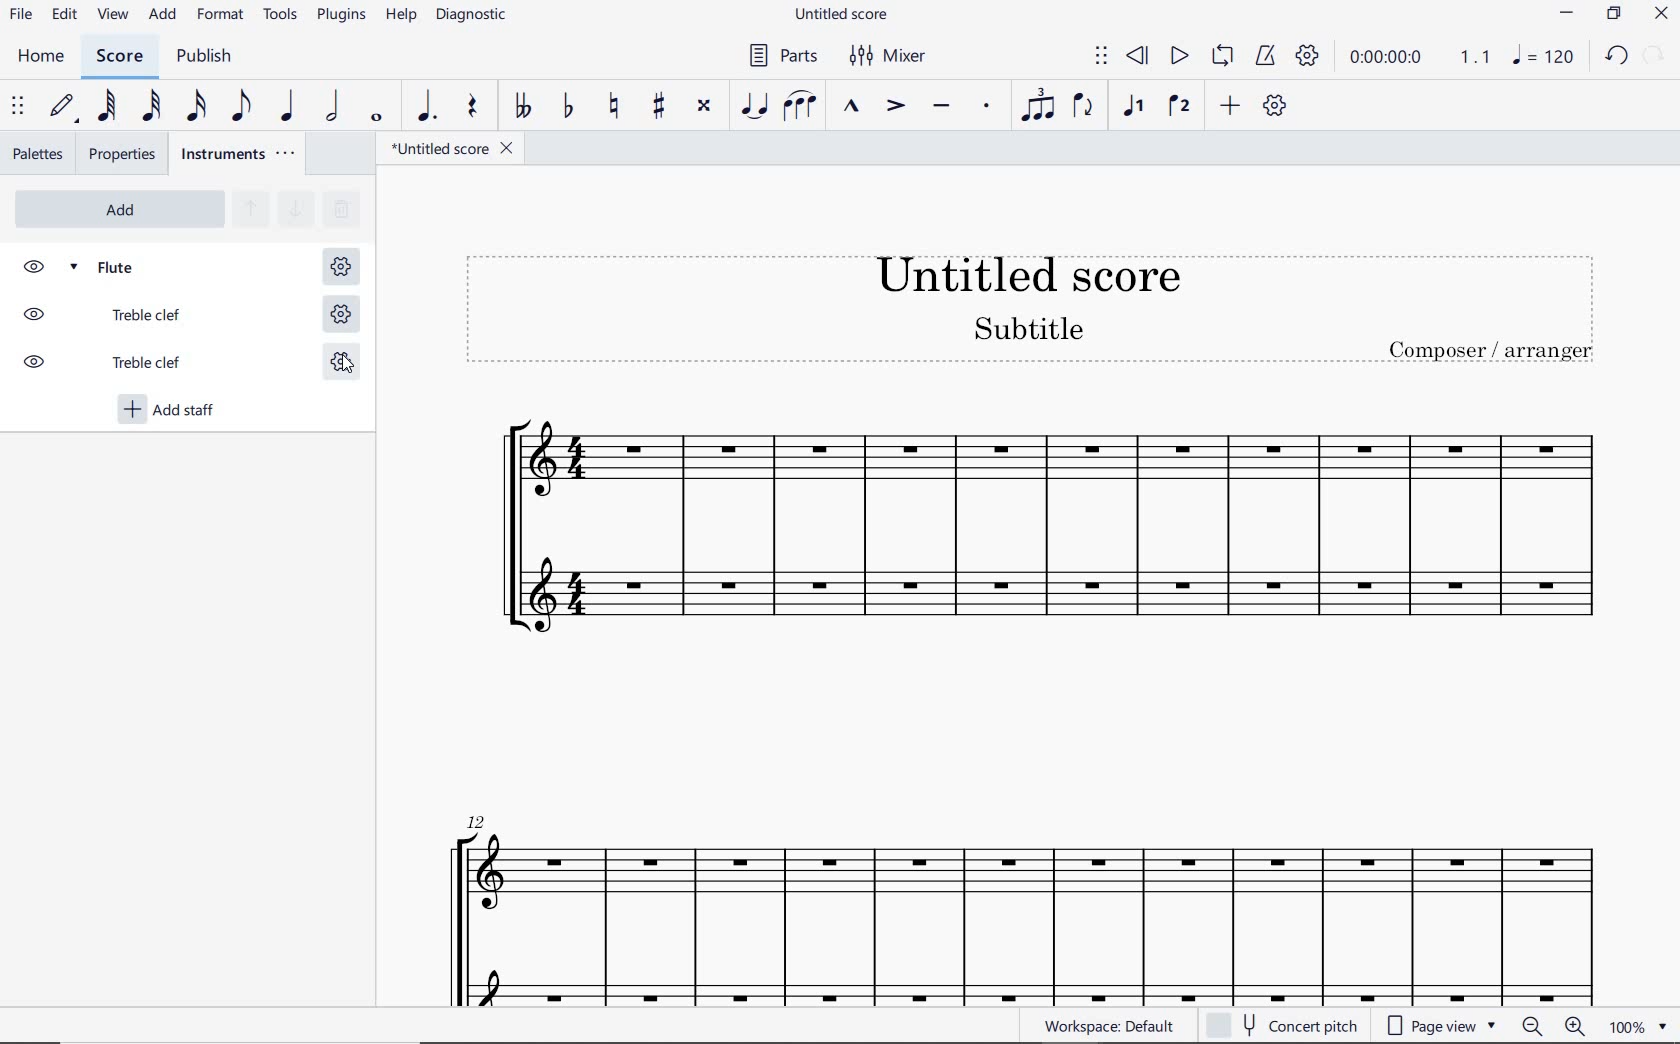 The image size is (1680, 1044). What do you see at coordinates (340, 365) in the screenshot?
I see `STAFF SETTING` at bounding box center [340, 365].